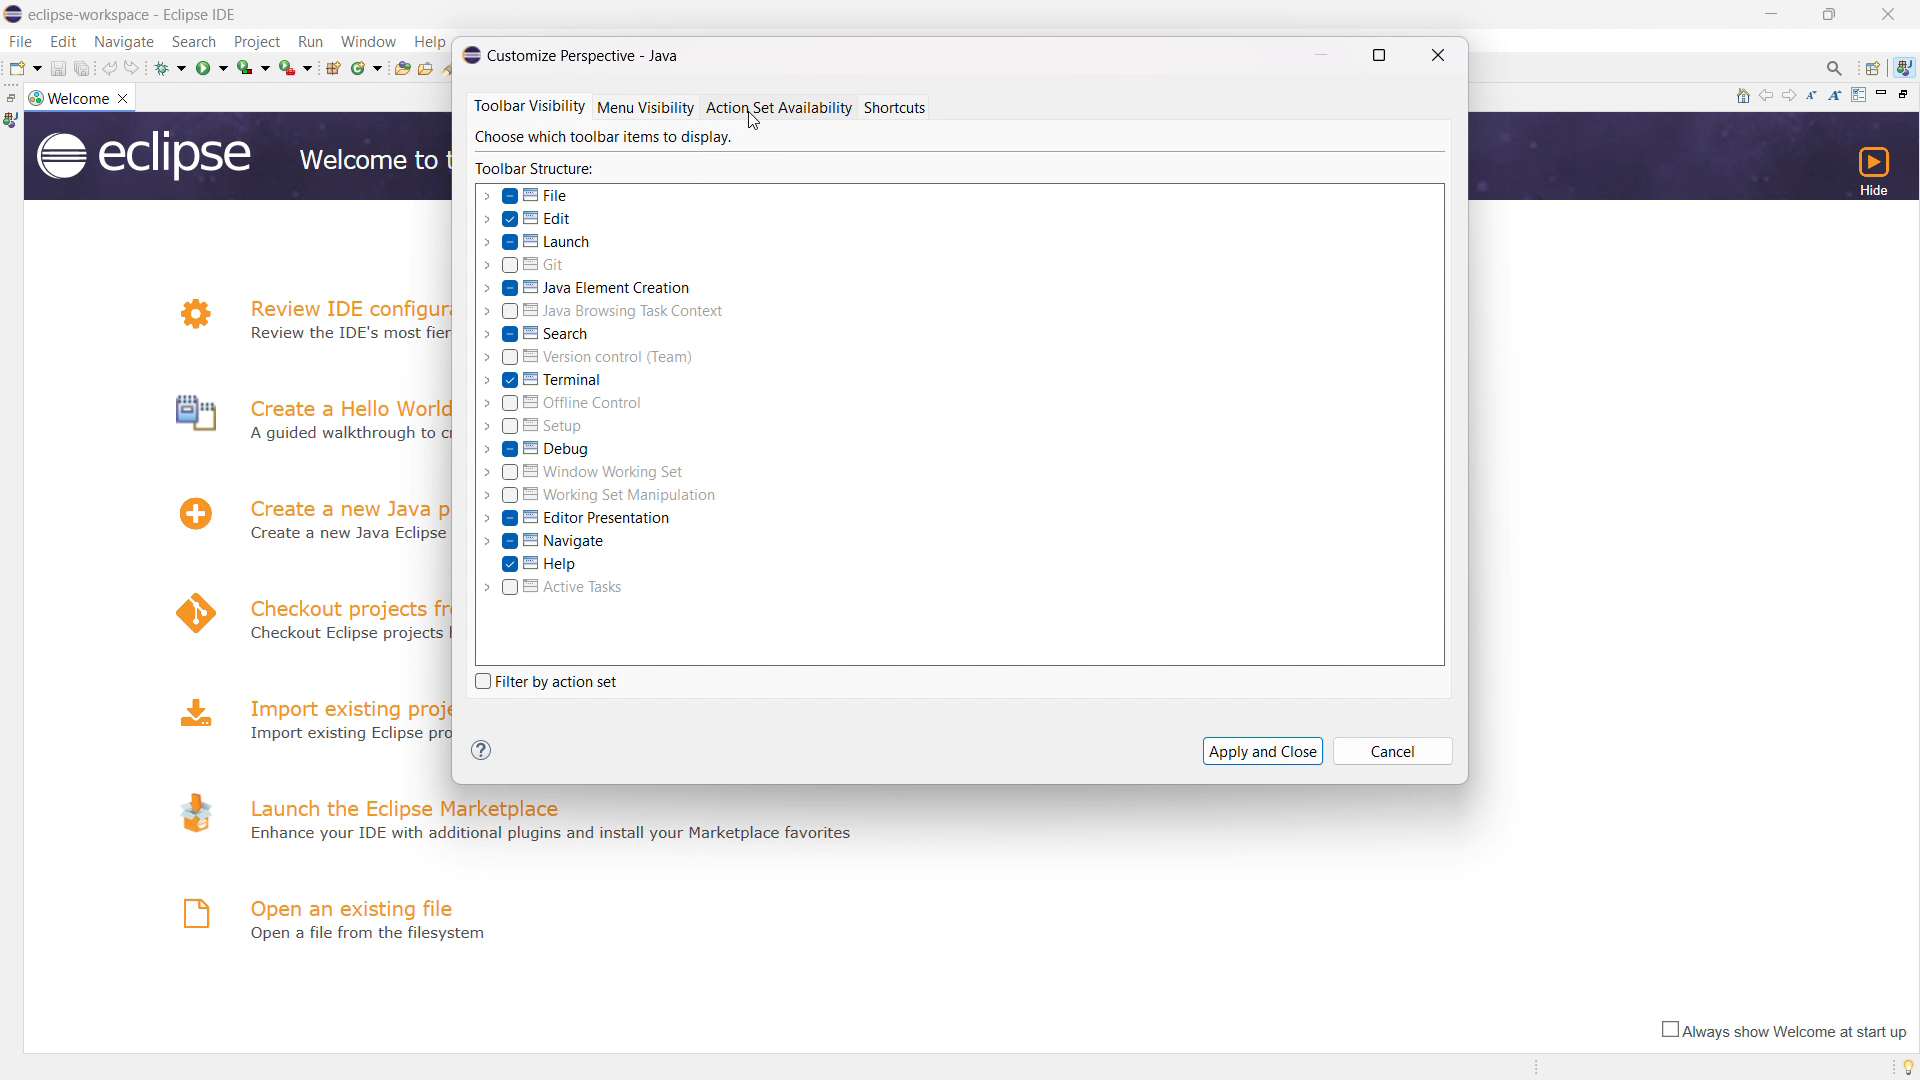  What do you see at coordinates (1780, 1031) in the screenshot?
I see `always show welcome at start up` at bounding box center [1780, 1031].